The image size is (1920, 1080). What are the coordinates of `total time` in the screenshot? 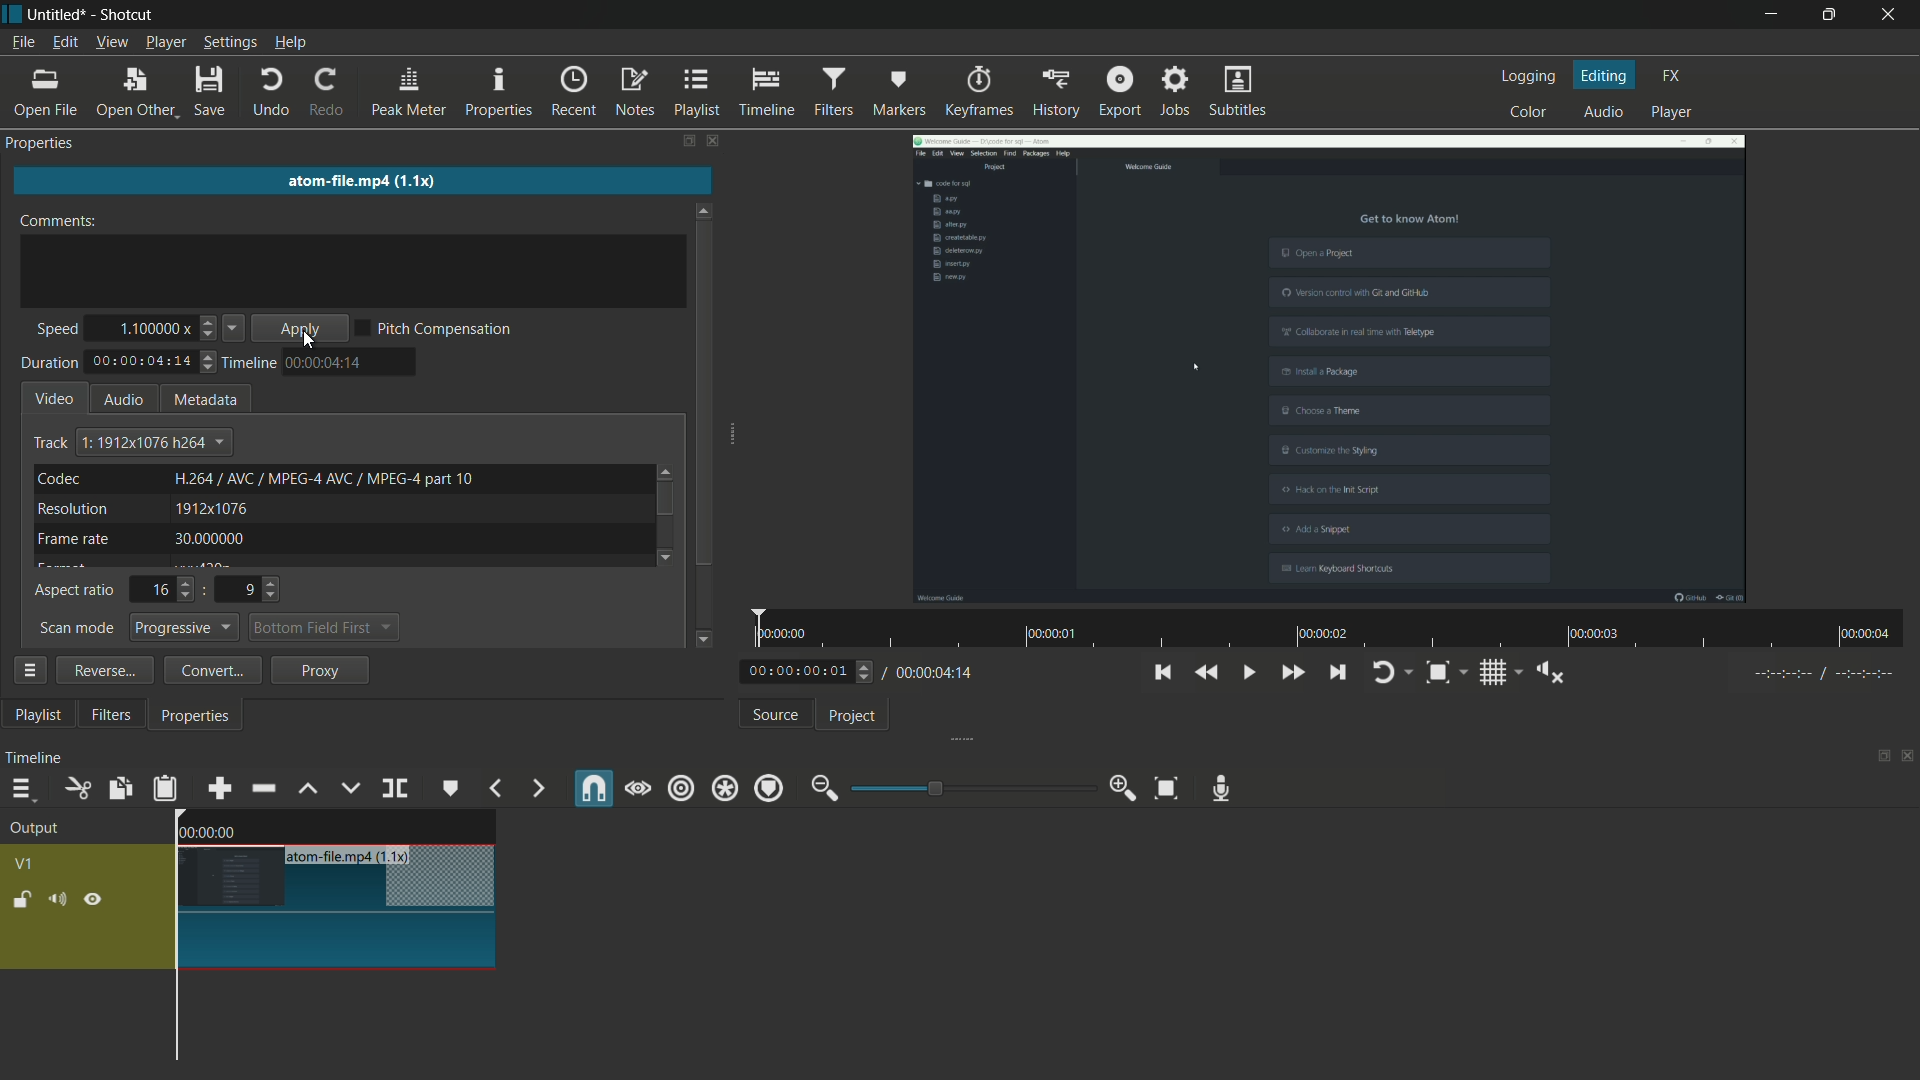 It's located at (934, 672).